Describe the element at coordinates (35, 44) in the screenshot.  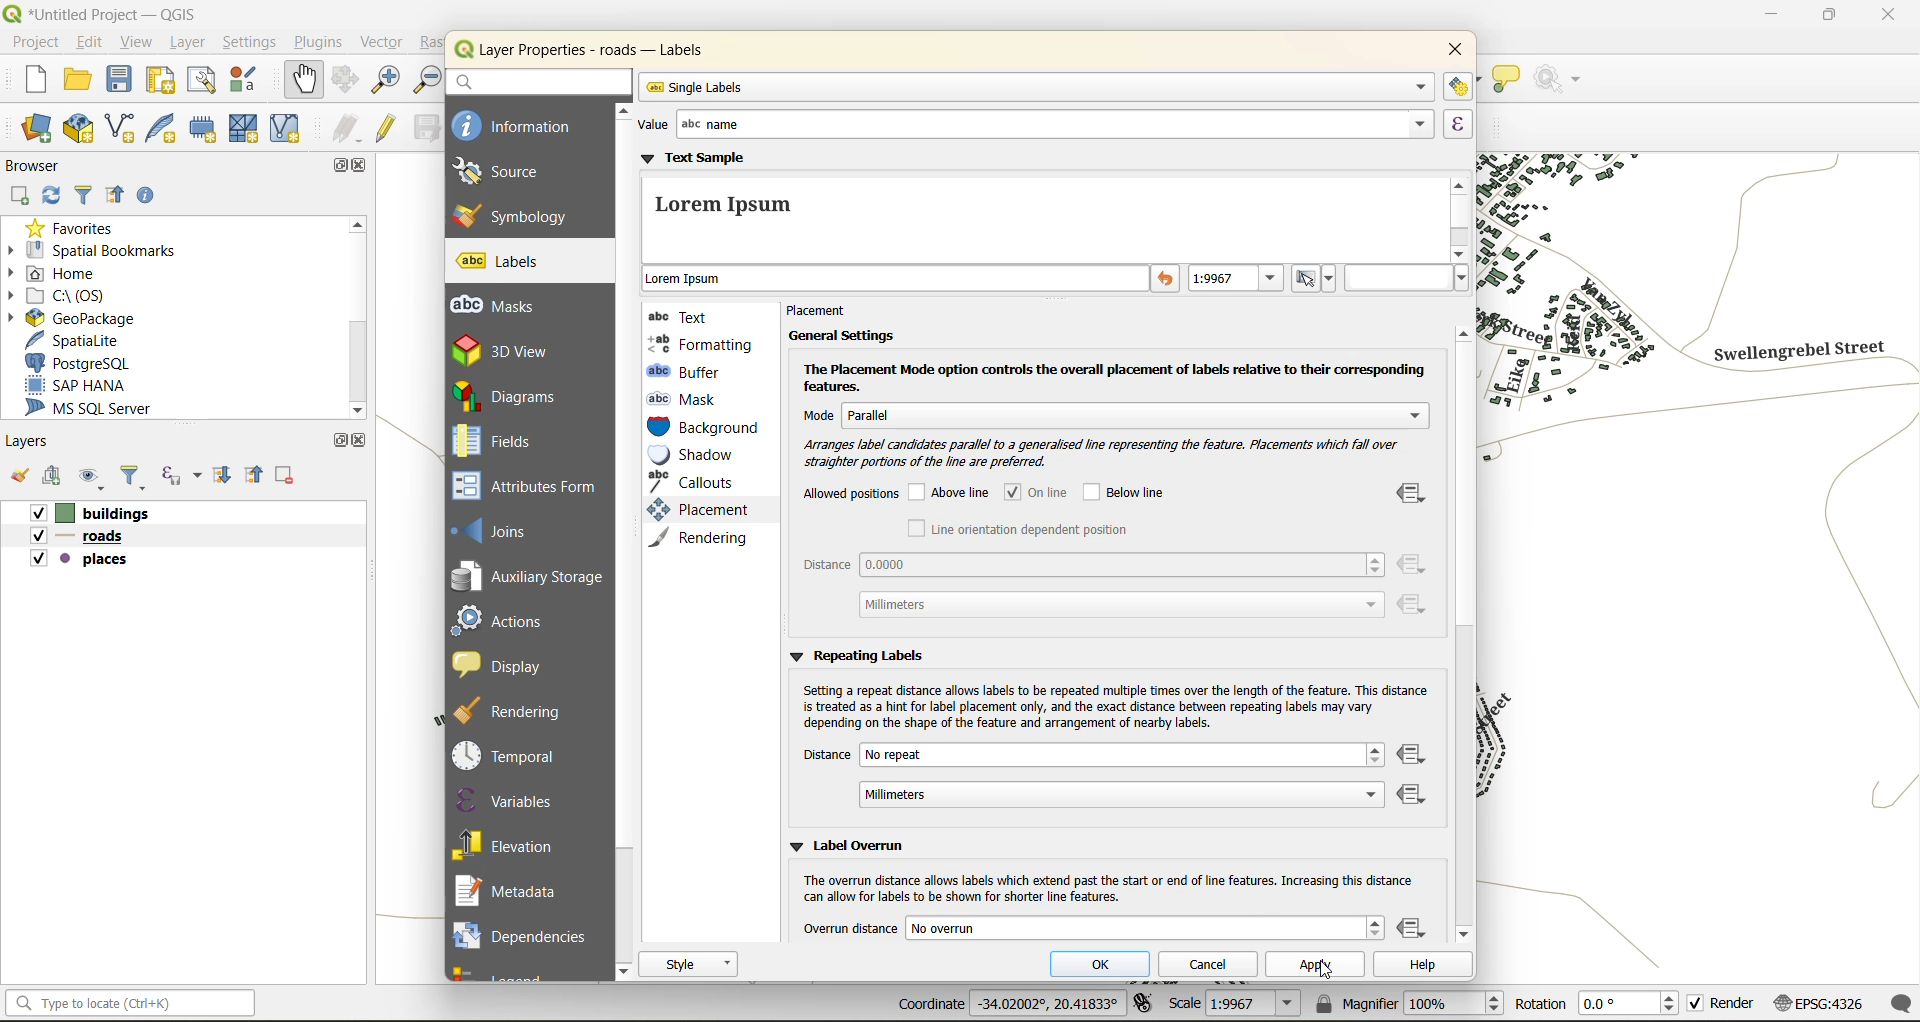
I see `project` at that location.